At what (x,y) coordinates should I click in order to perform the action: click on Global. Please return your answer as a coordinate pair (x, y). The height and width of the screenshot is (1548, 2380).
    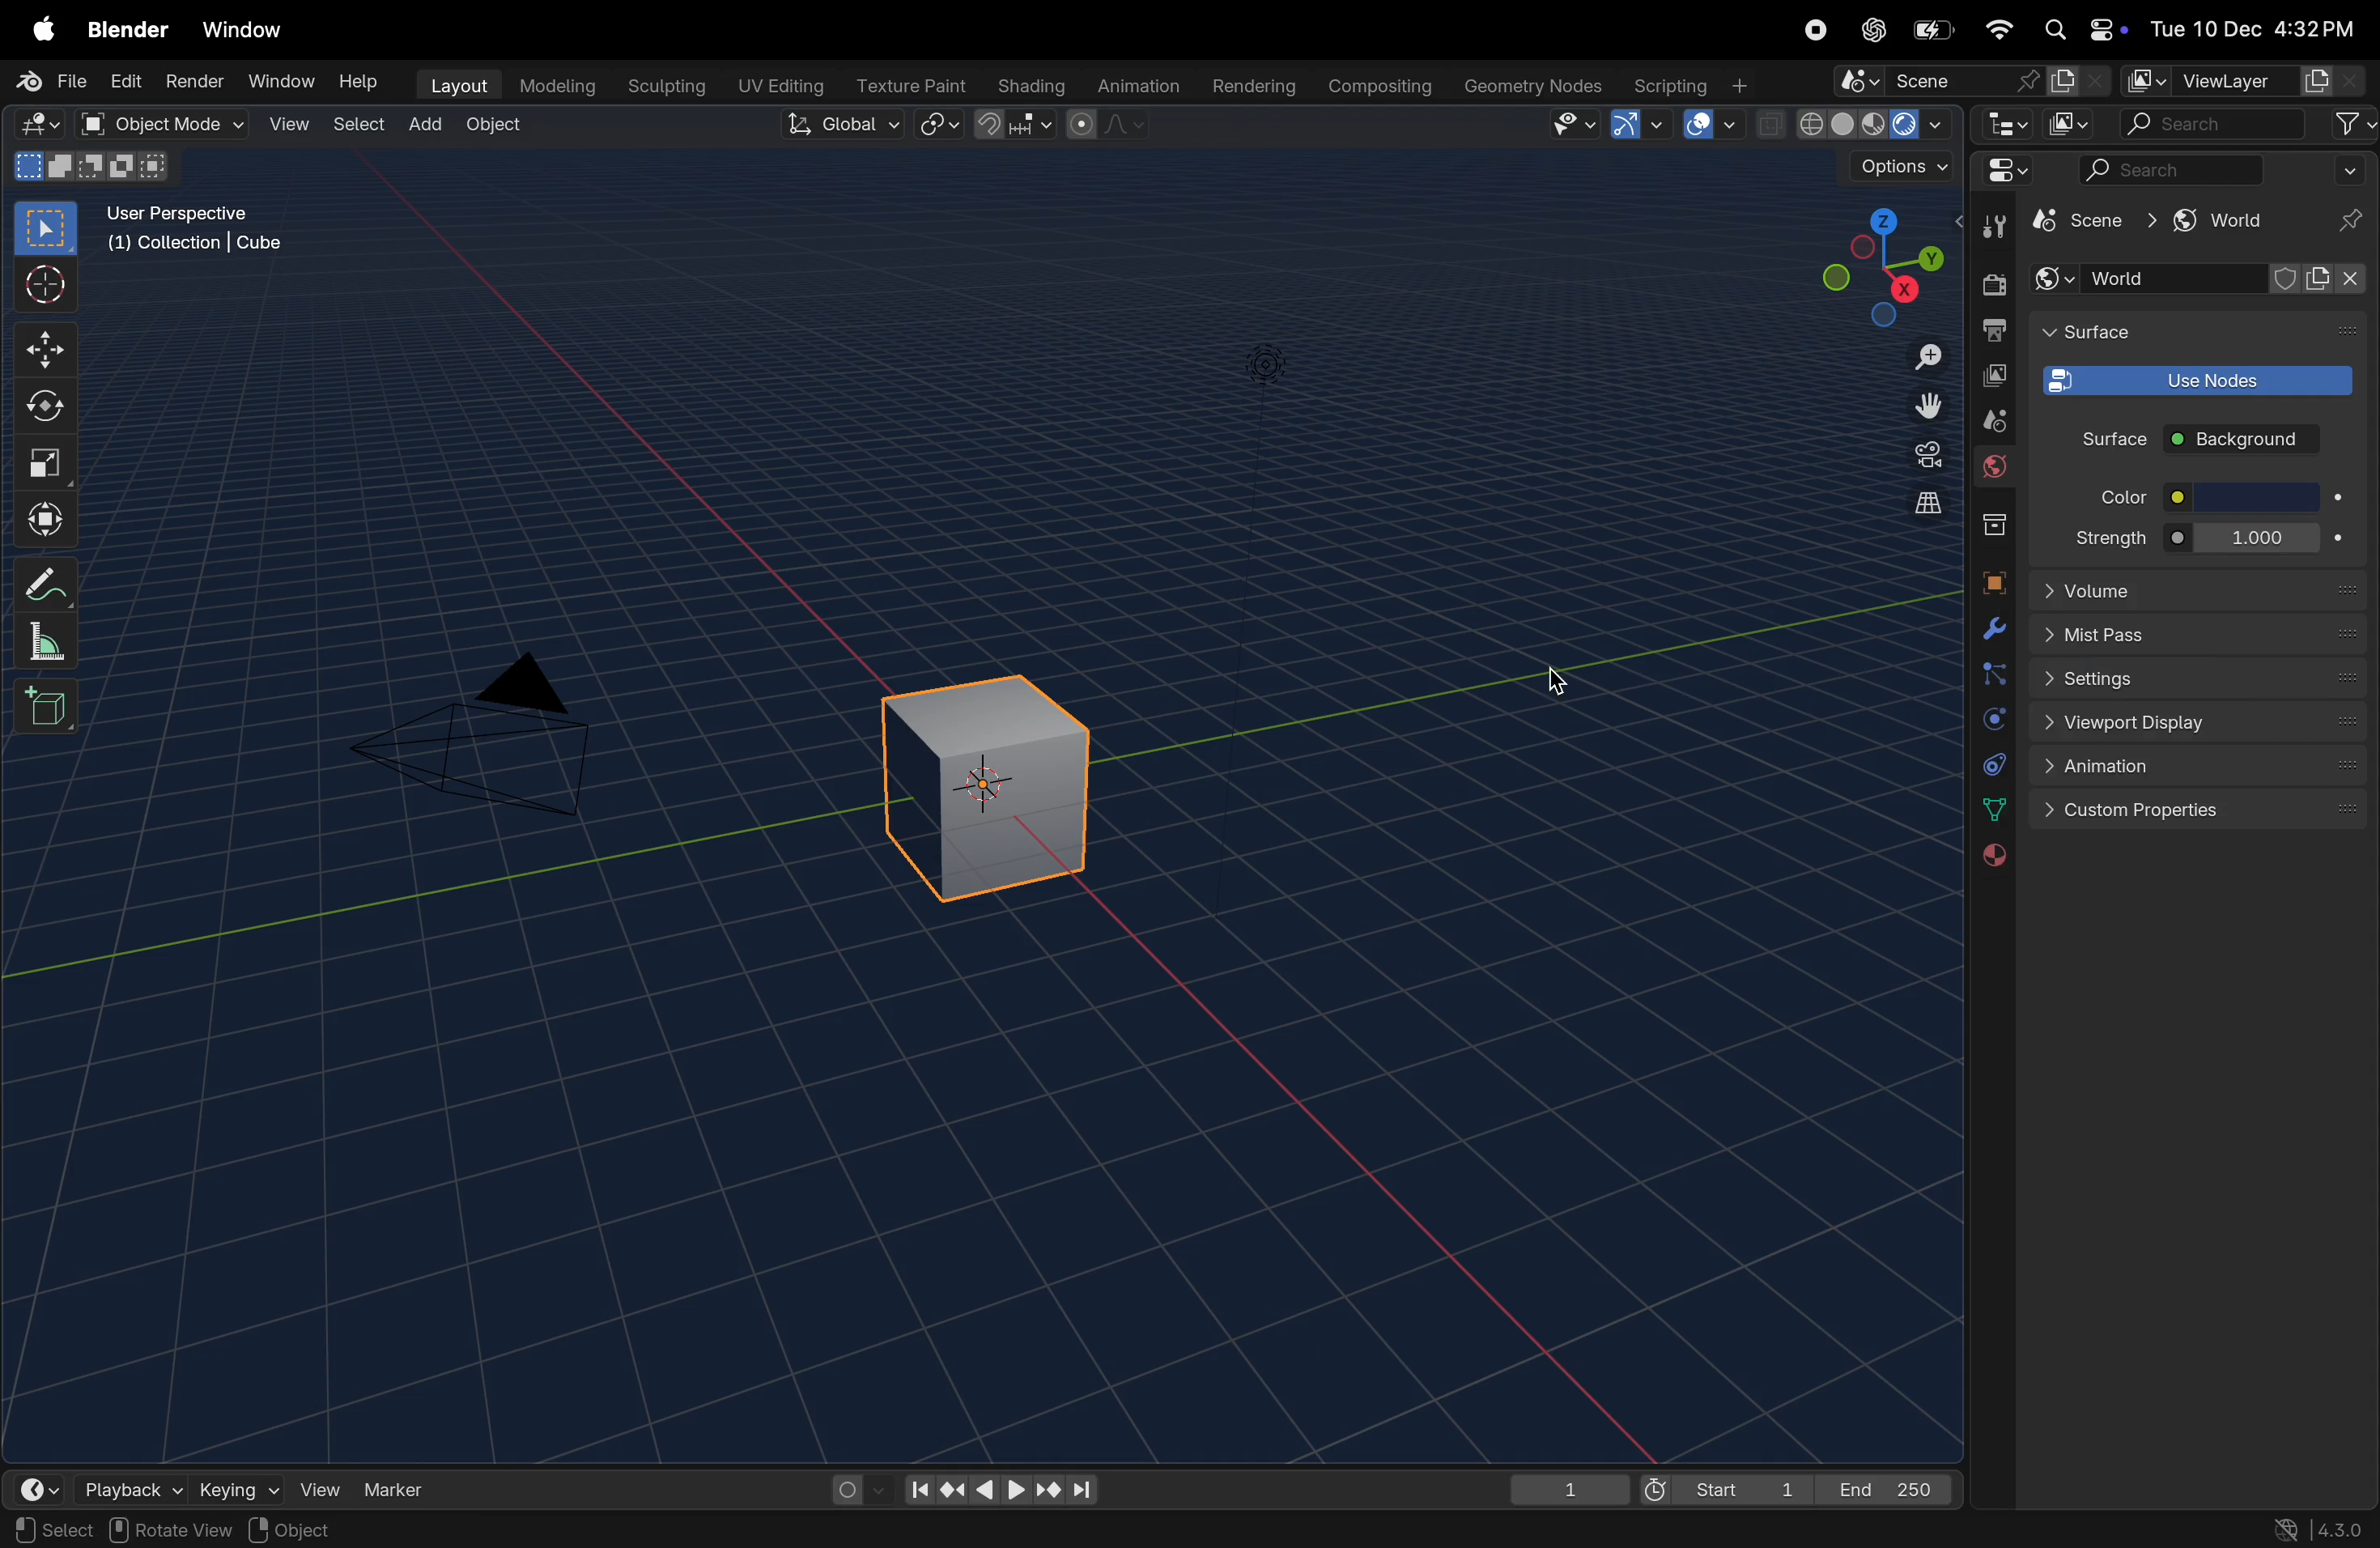
    Looking at the image, I should click on (844, 126).